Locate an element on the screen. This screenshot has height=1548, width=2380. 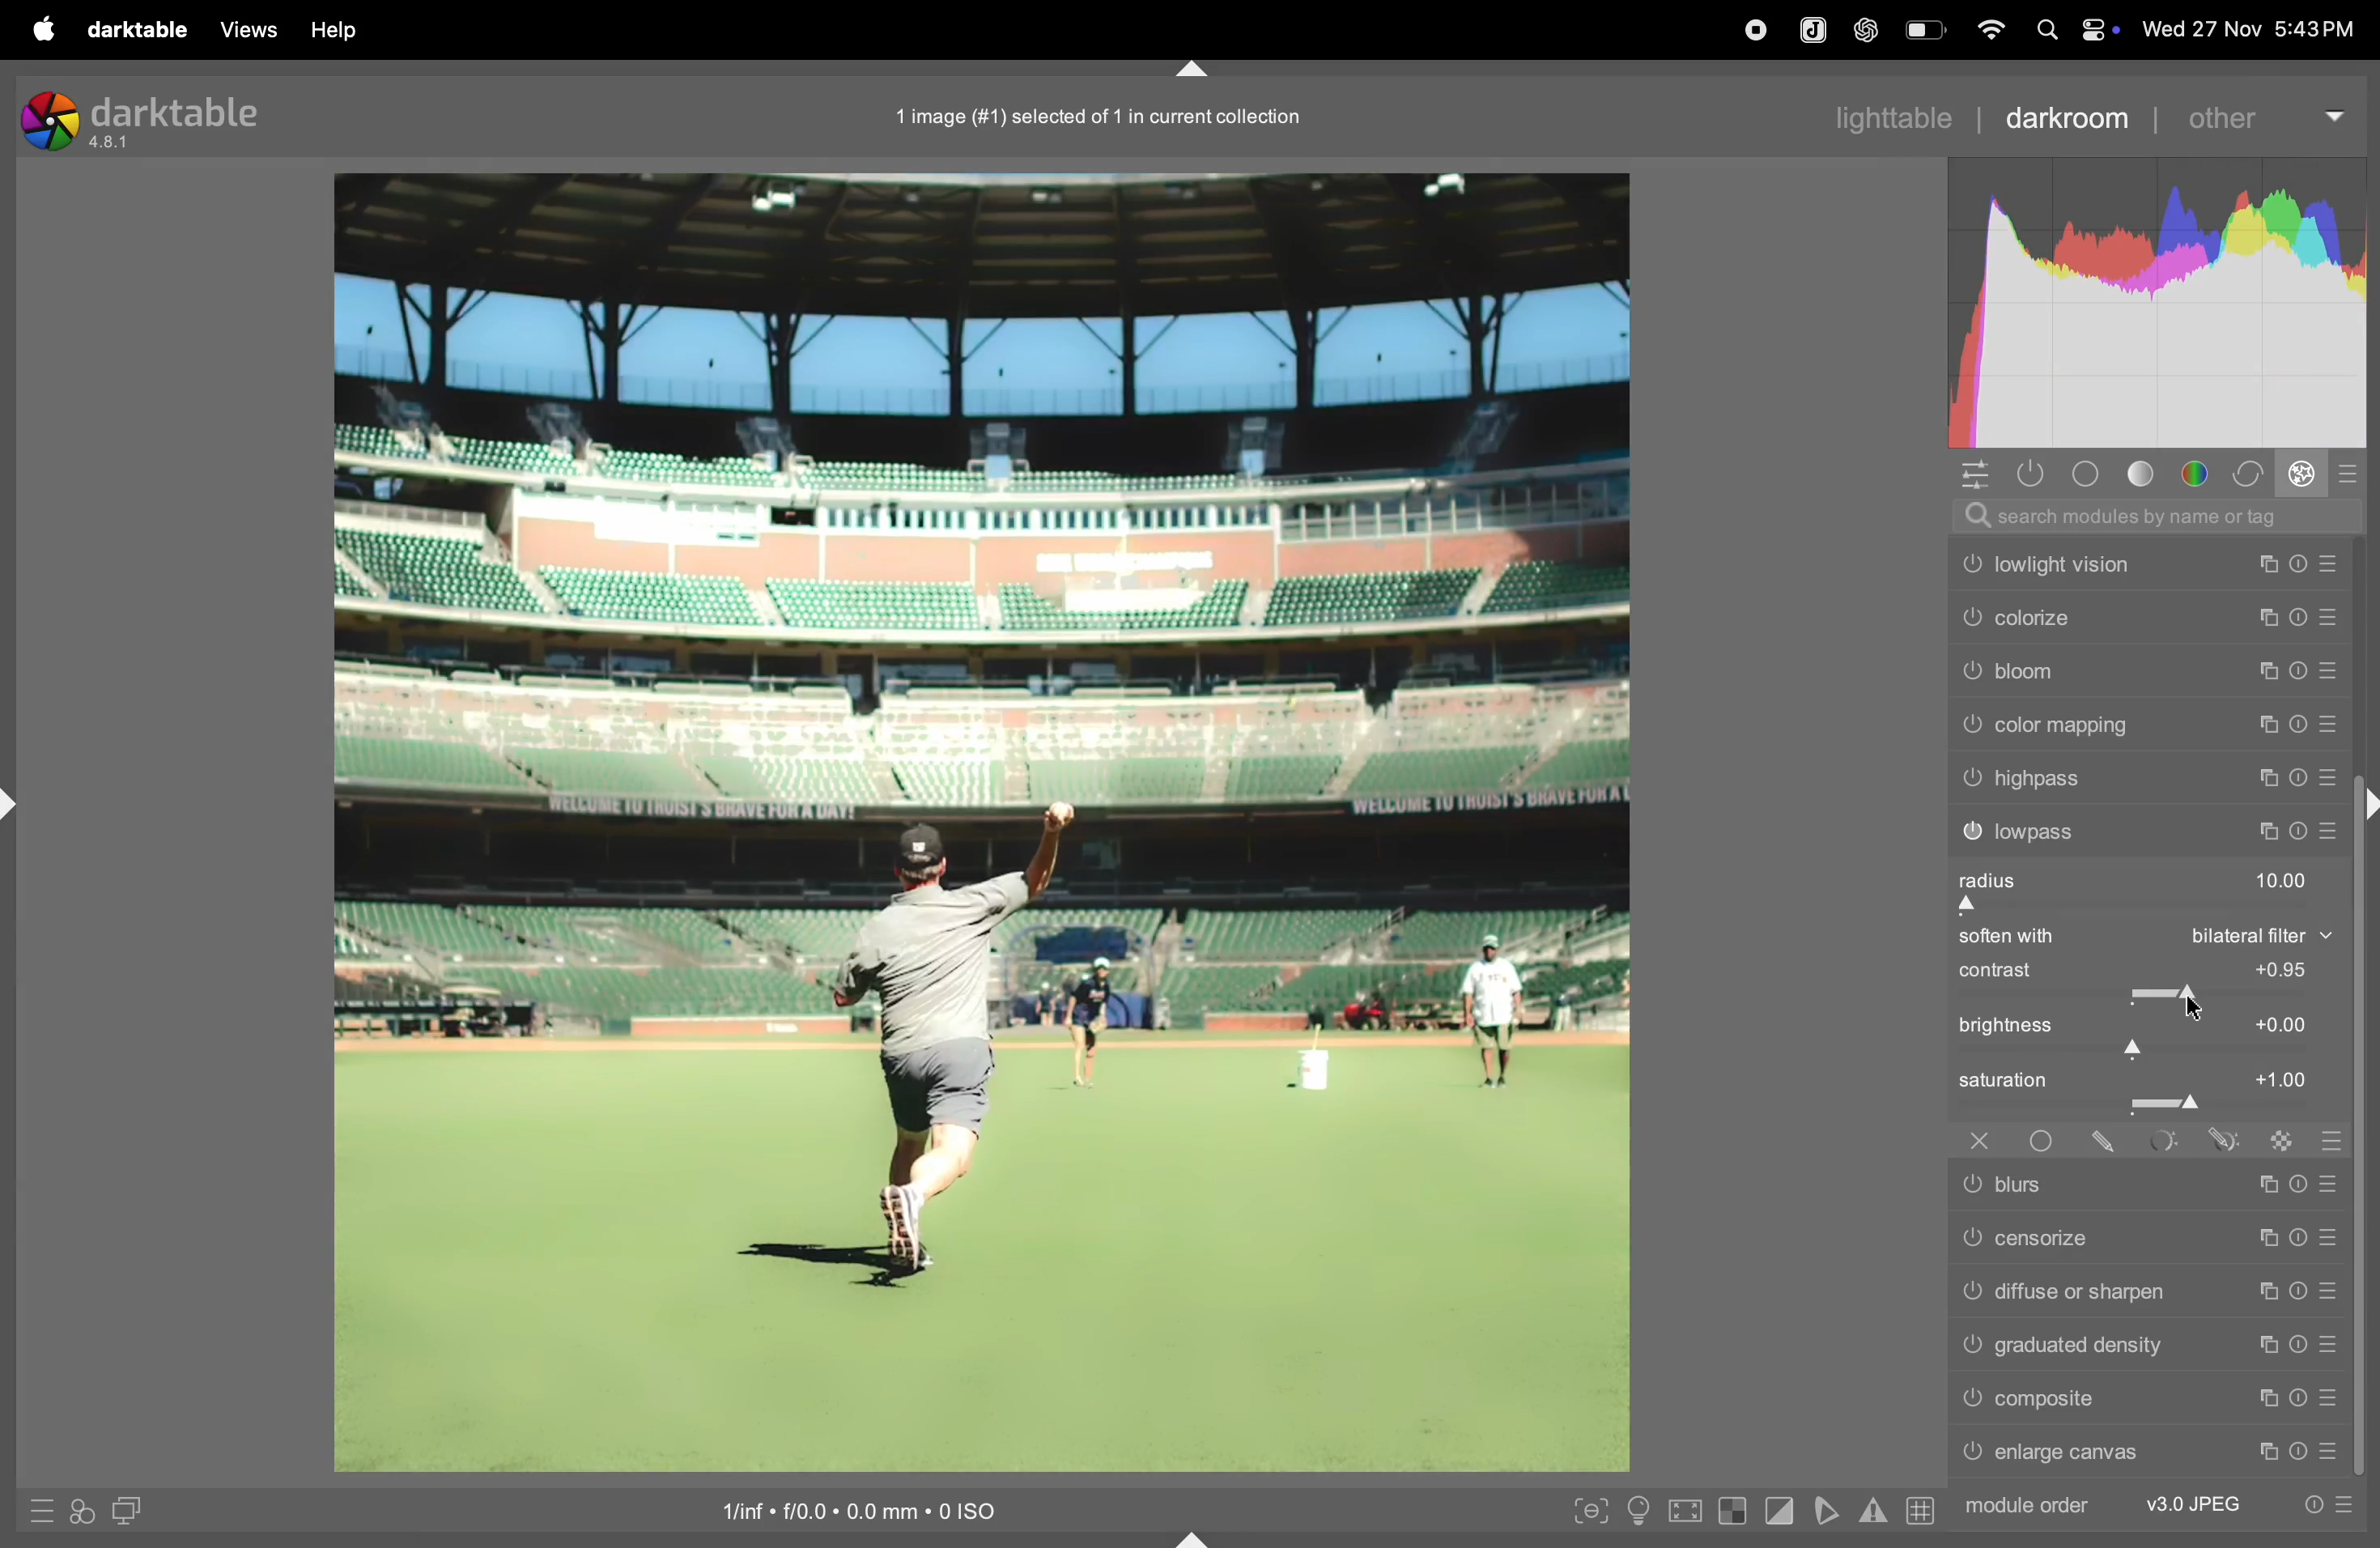
help is located at coordinates (332, 31).